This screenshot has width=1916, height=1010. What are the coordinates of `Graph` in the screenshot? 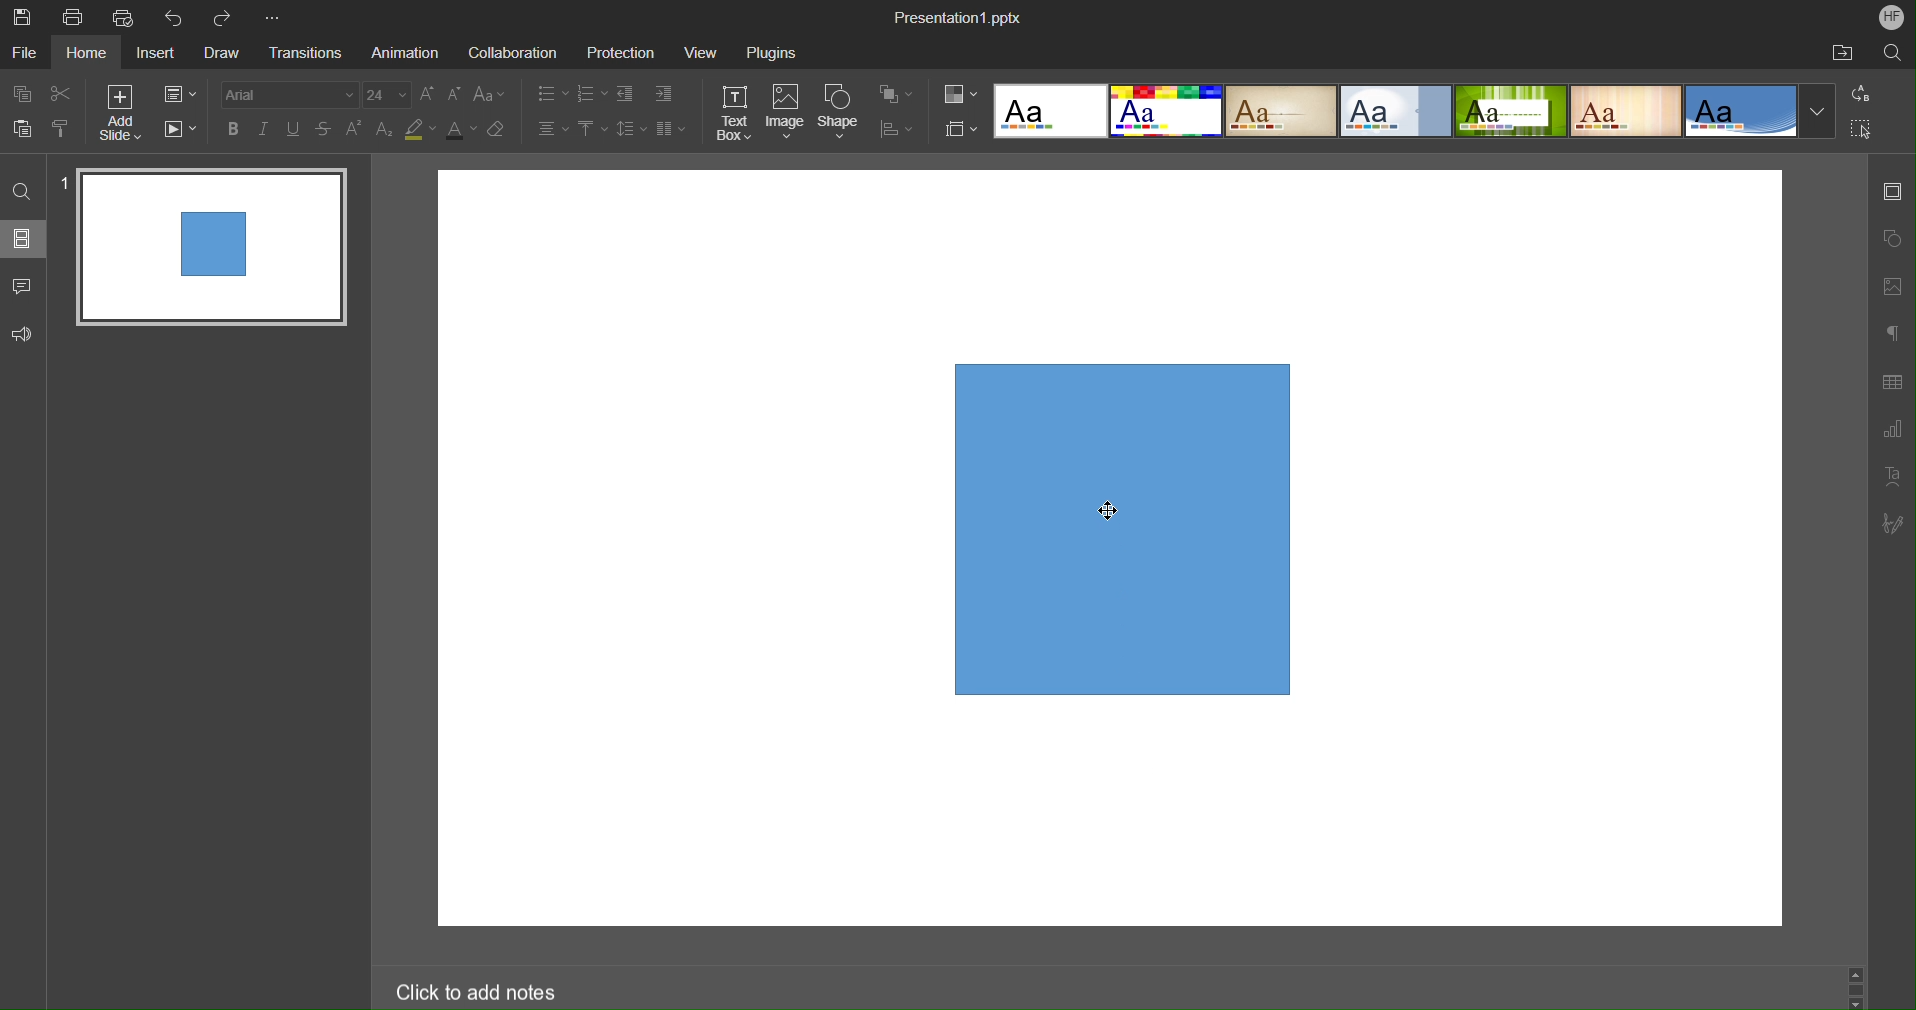 It's located at (1892, 432).